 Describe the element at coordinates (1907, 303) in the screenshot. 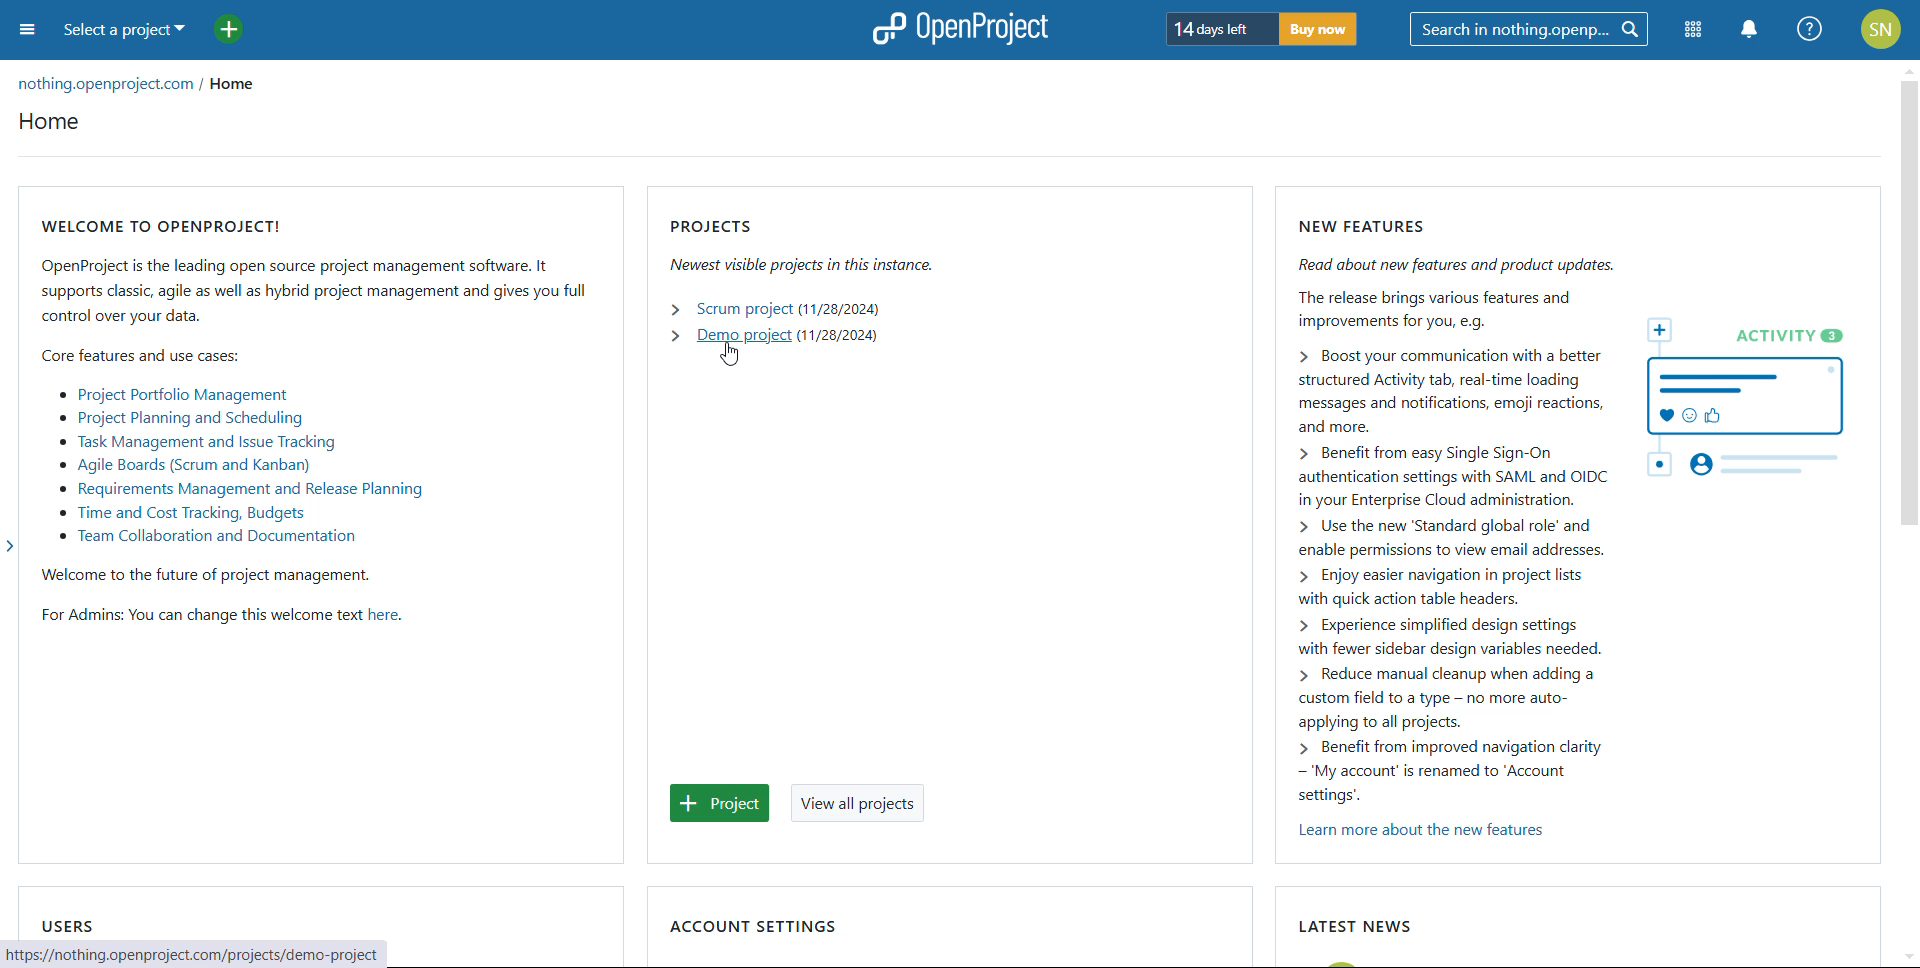

I see `scrollbar` at that location.